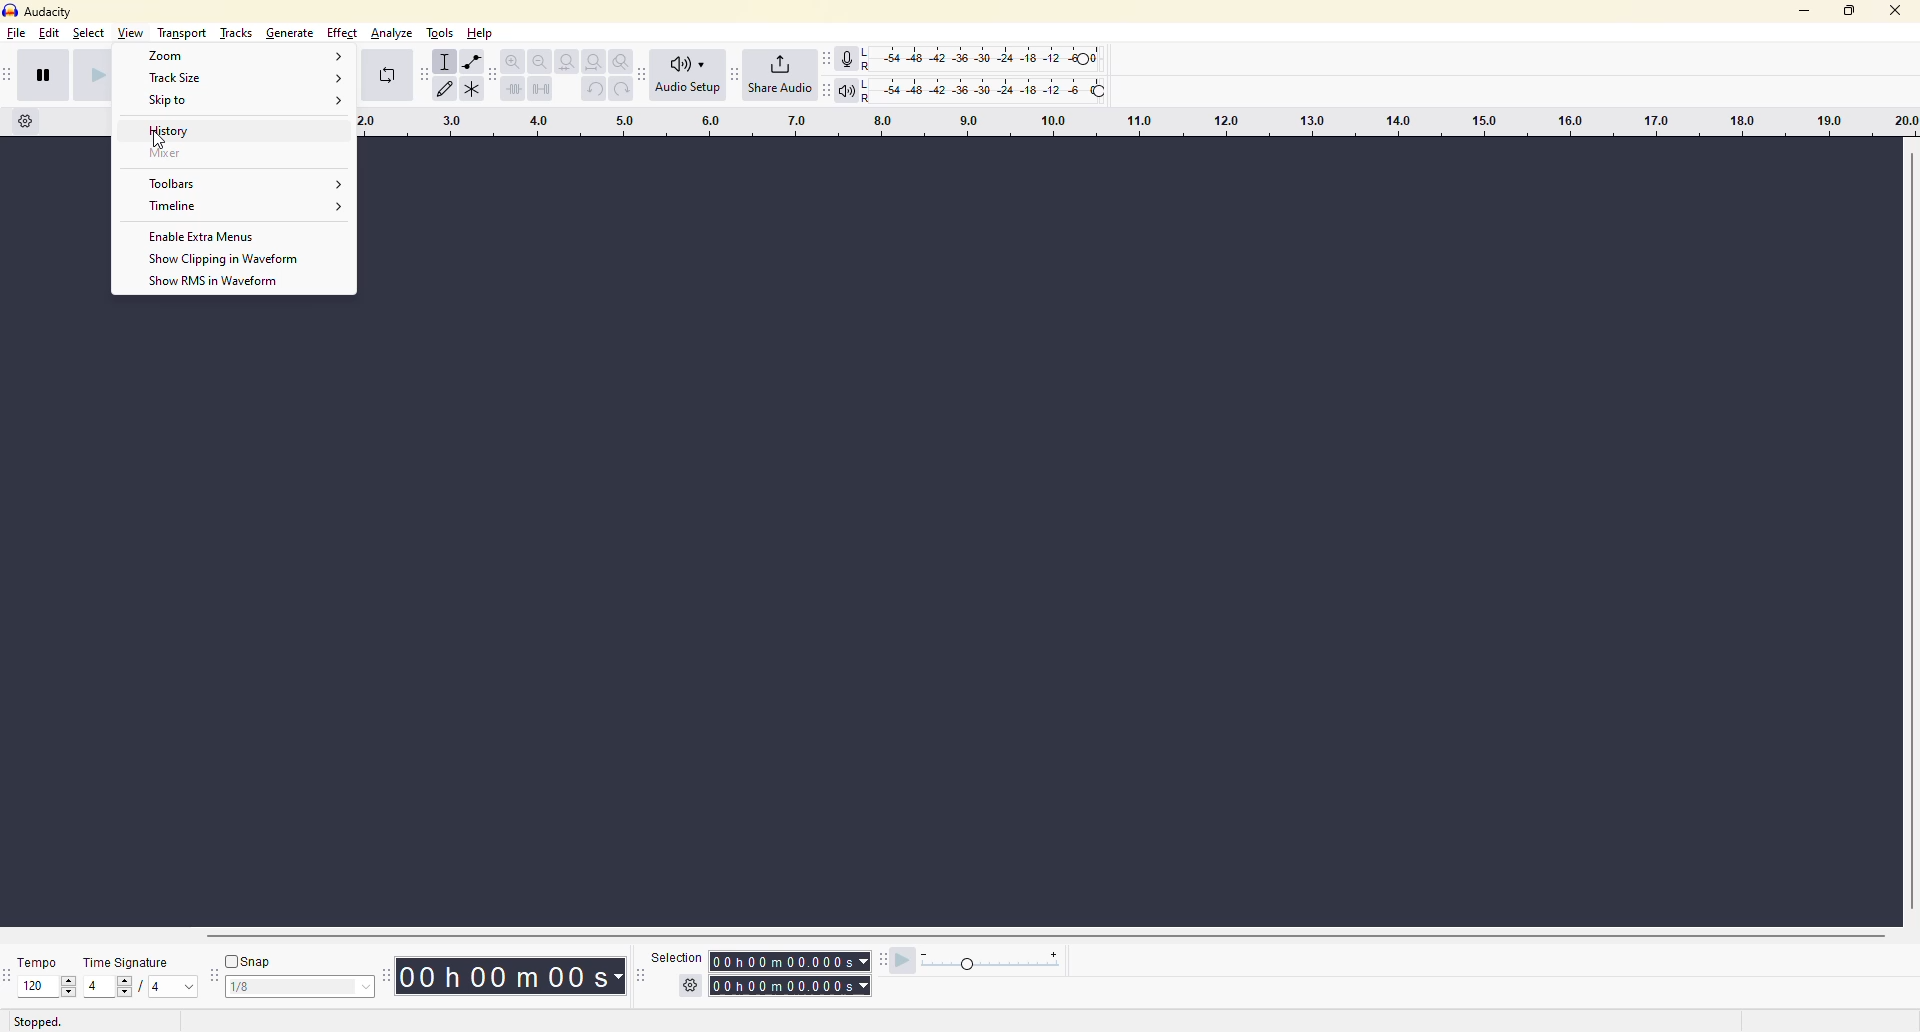 Image resolution: width=1920 pixels, height=1032 pixels. I want to click on audacity tools toolbar, so click(385, 977).